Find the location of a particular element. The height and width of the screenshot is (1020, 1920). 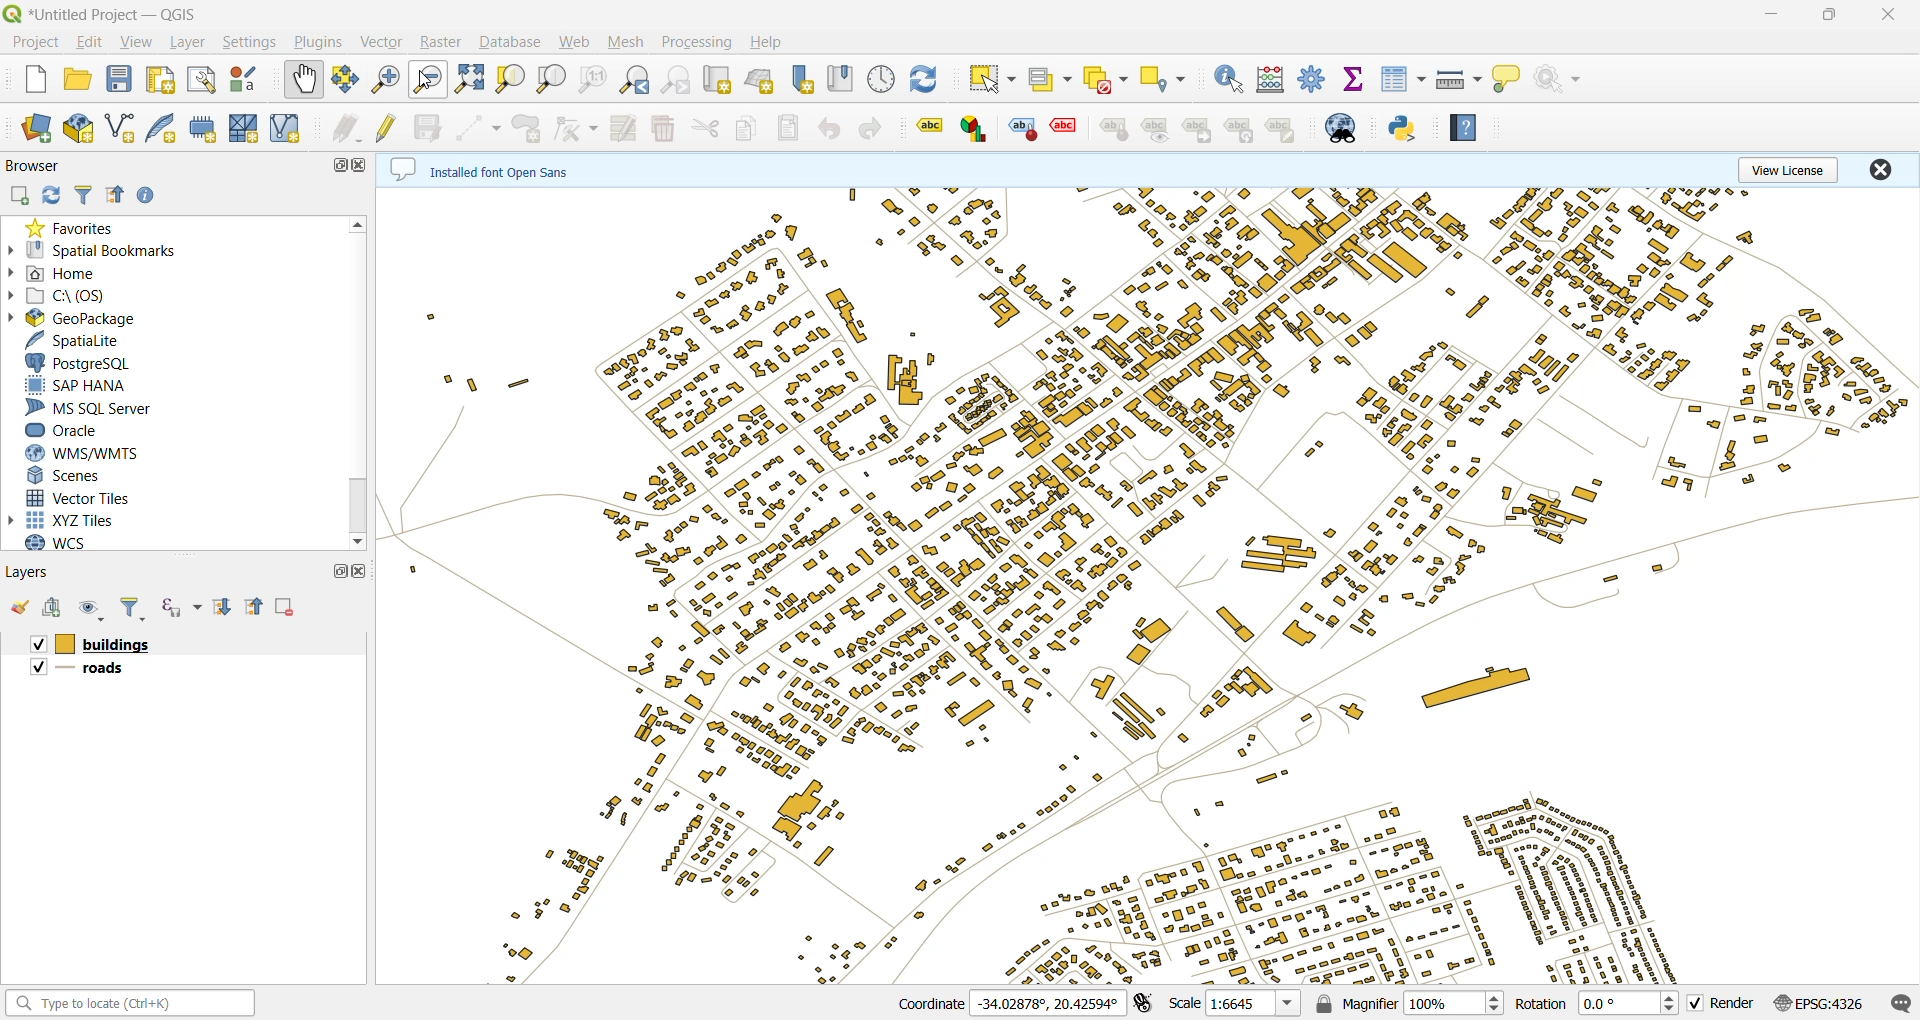

toggle edits is located at coordinates (388, 128).